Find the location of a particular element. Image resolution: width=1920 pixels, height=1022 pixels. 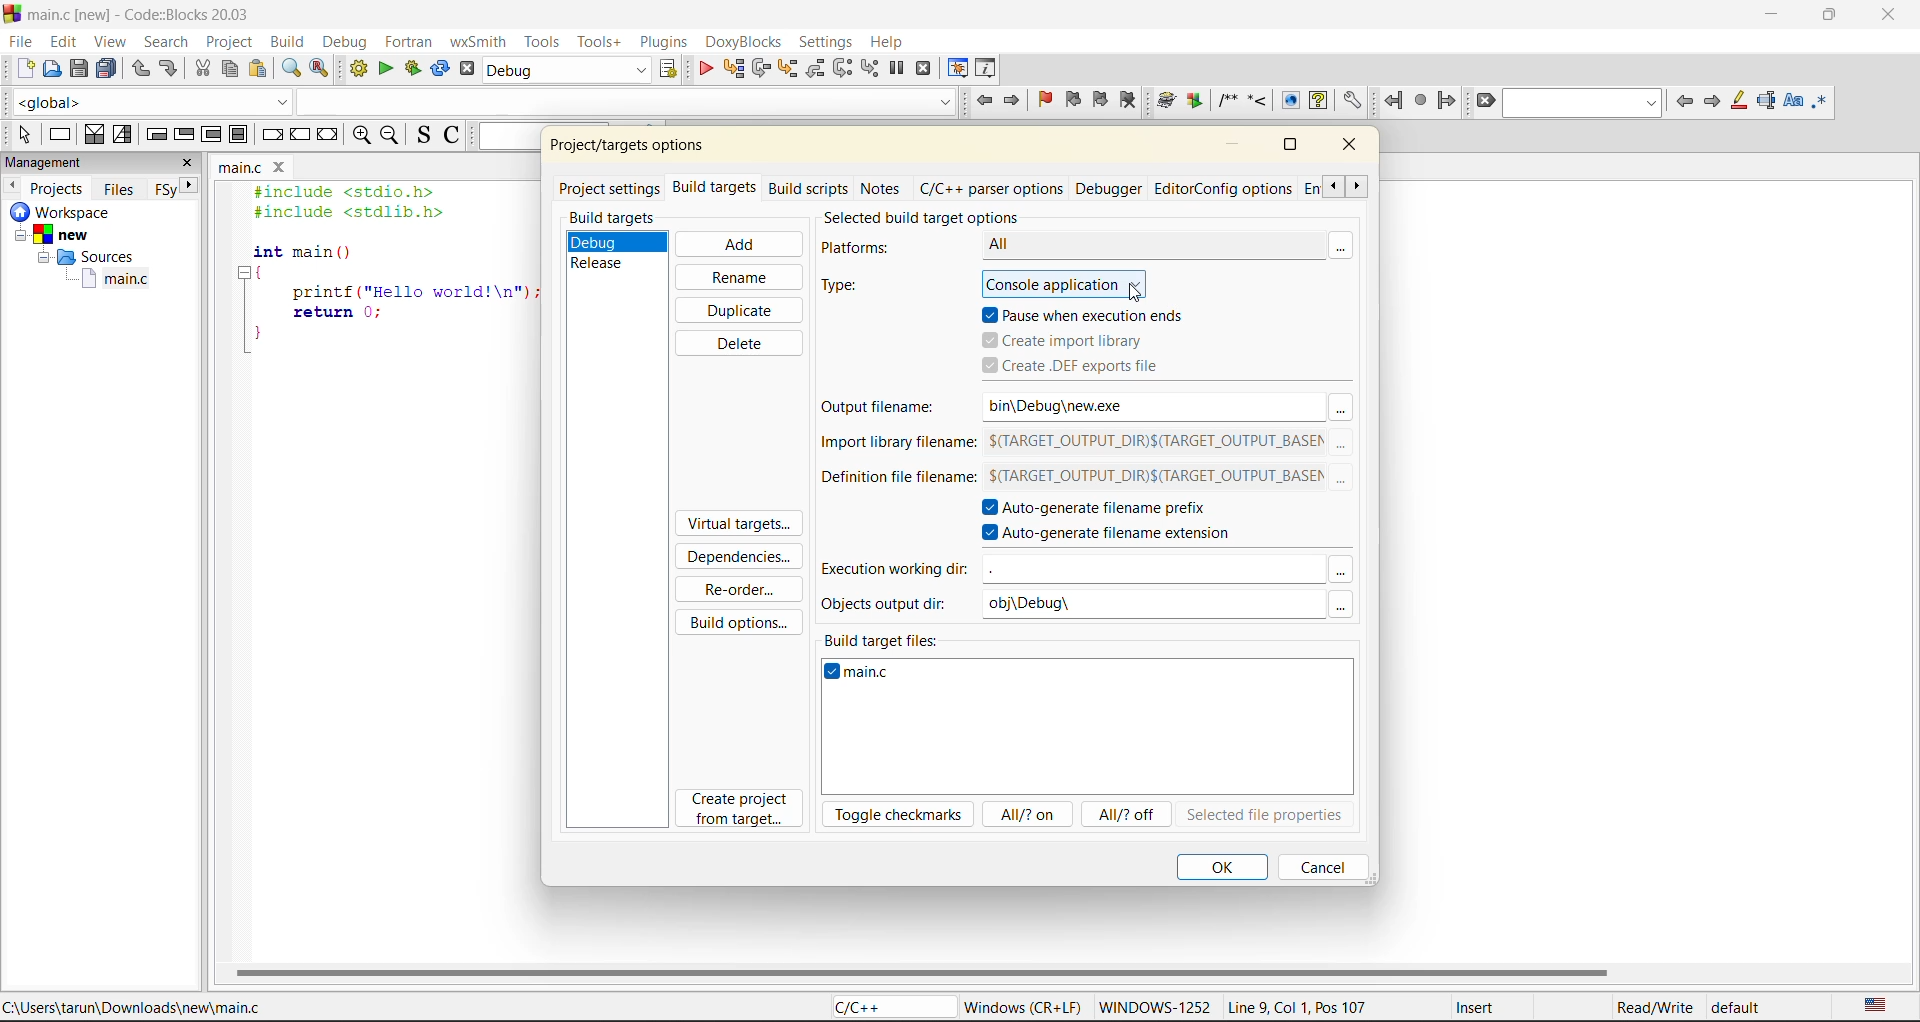

show select target dialog is located at coordinates (667, 67).